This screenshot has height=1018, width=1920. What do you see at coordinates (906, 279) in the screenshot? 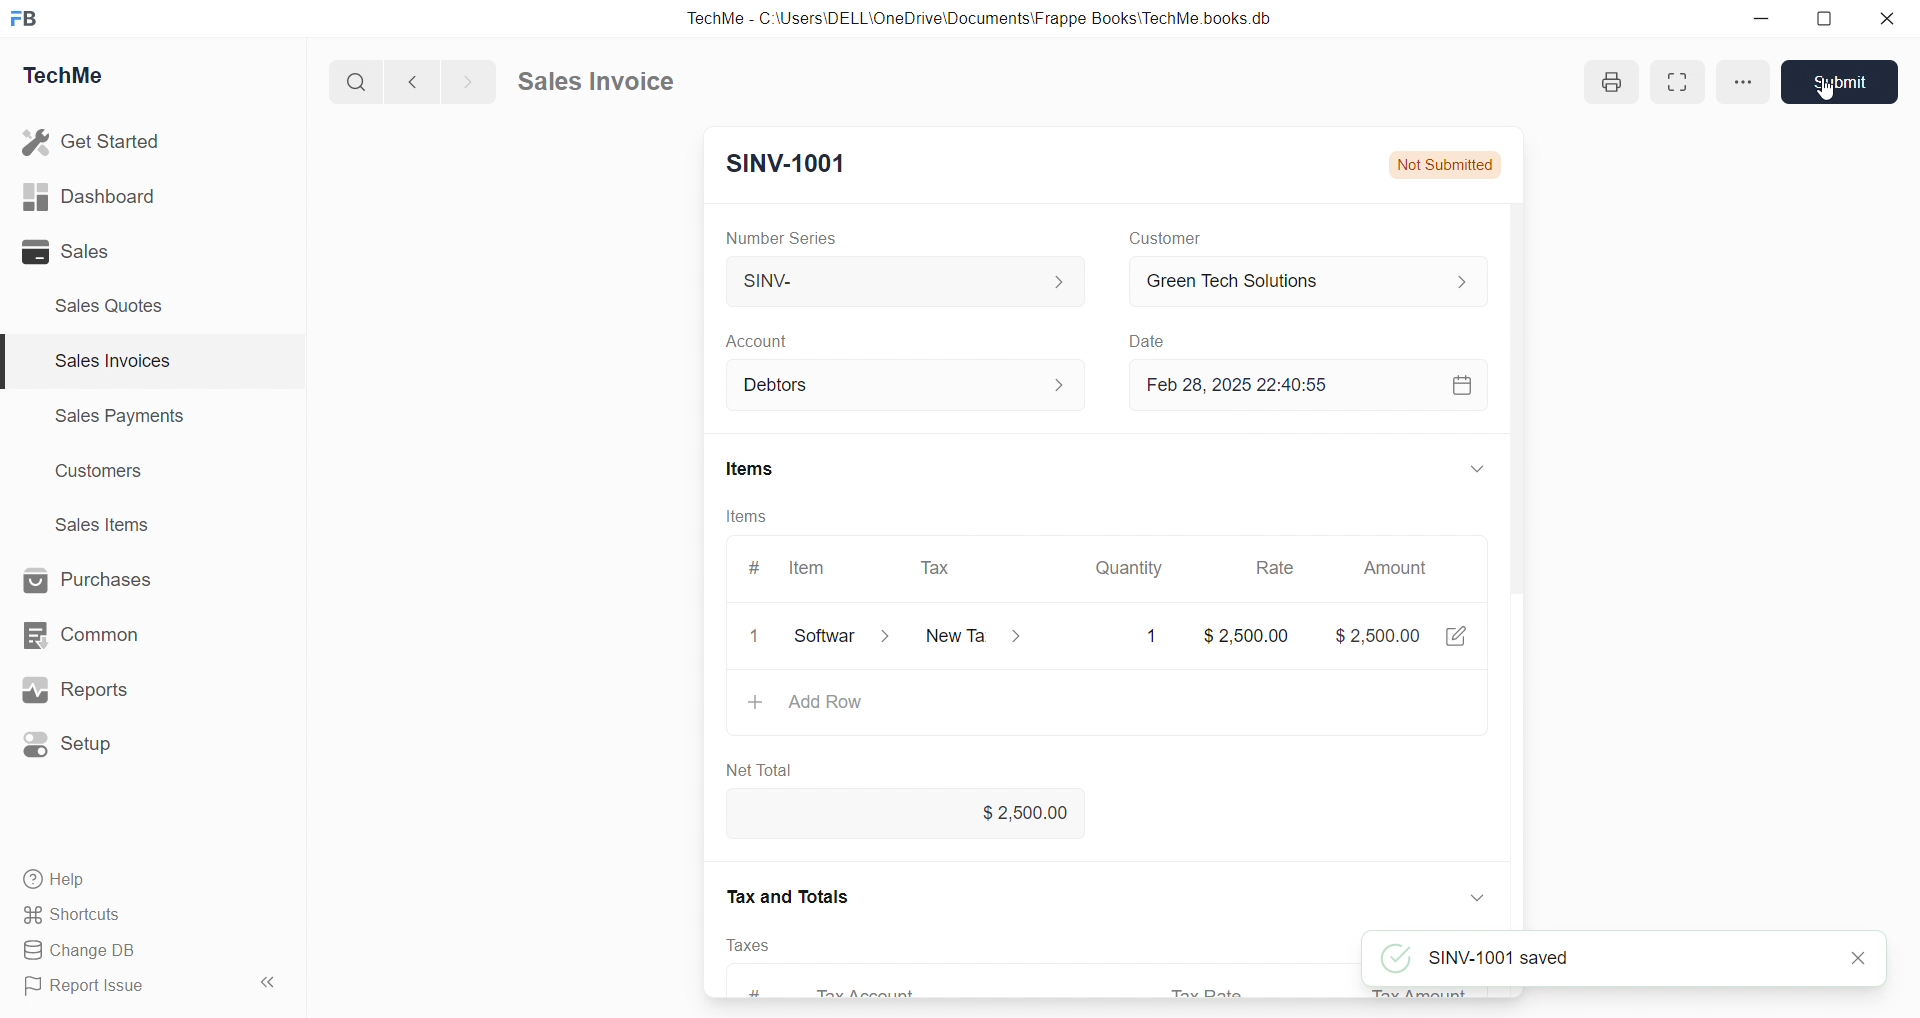
I see `SINV-` at bounding box center [906, 279].